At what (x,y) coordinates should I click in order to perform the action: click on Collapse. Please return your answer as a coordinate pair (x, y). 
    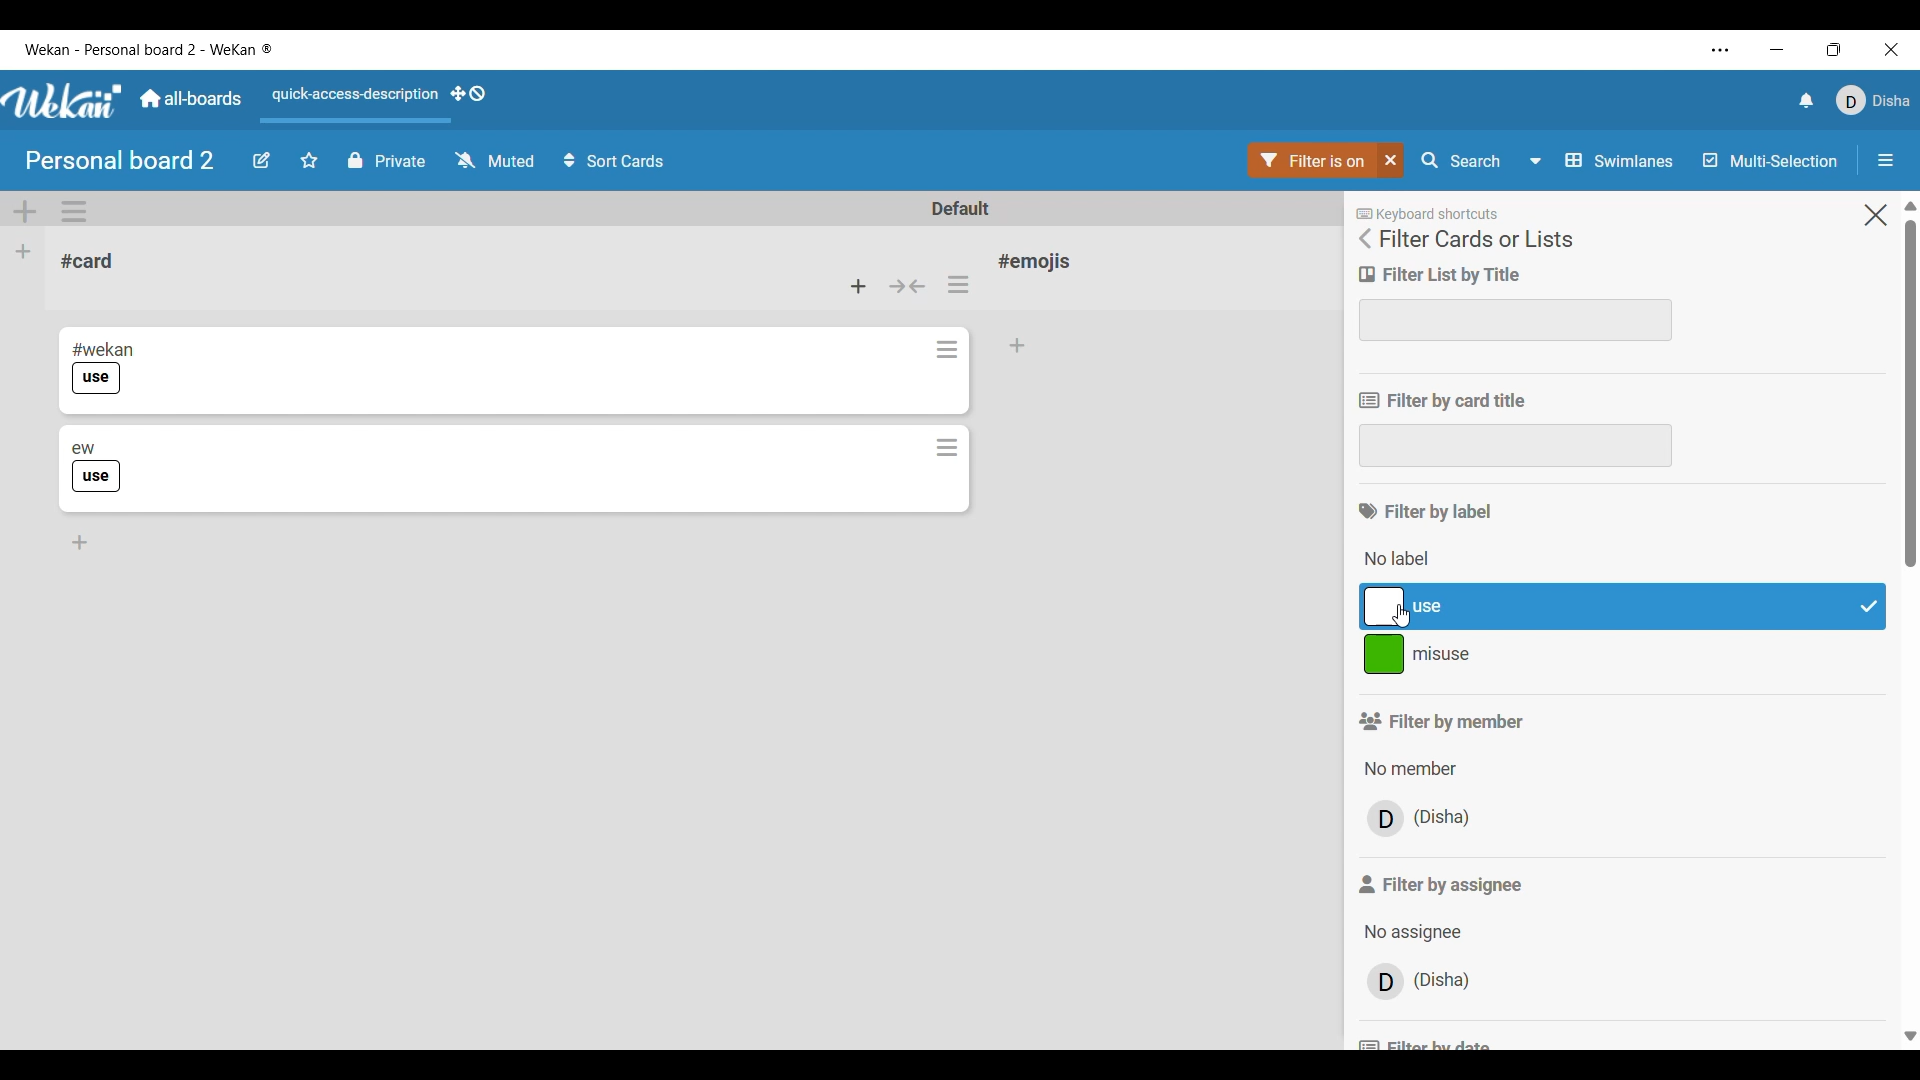
    Looking at the image, I should click on (908, 286).